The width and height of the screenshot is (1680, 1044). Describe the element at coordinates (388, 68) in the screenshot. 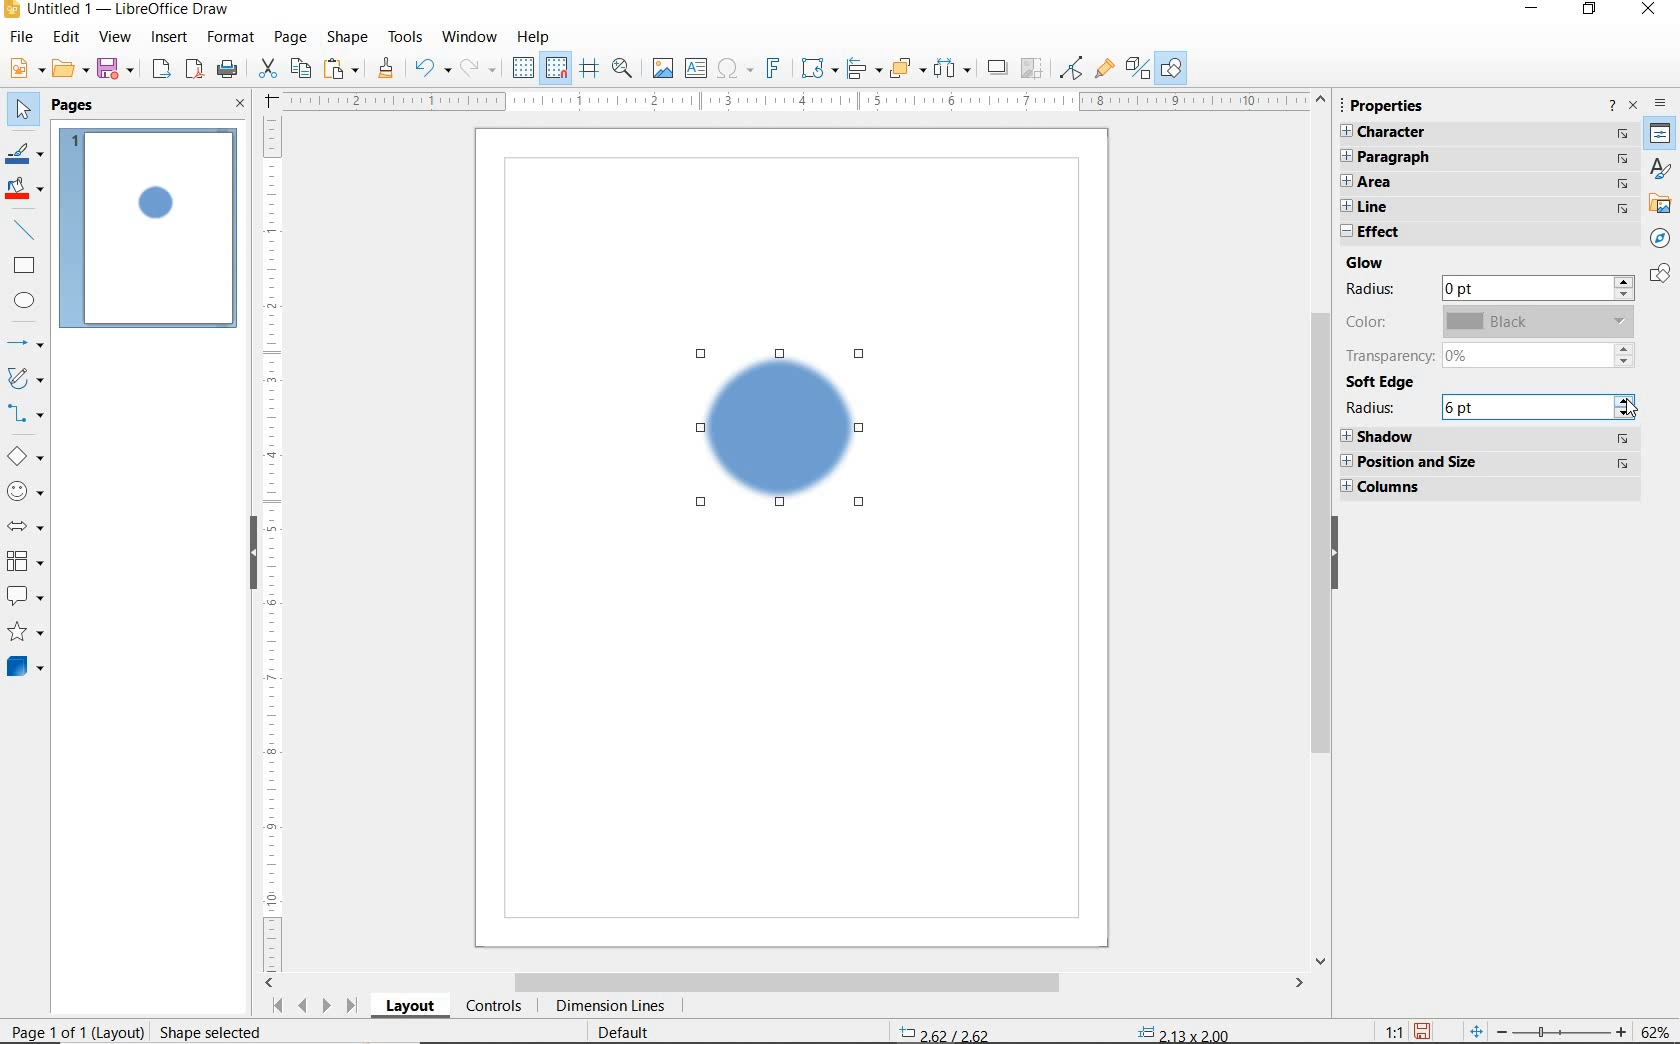

I see `CLONE FORMATTING` at that location.